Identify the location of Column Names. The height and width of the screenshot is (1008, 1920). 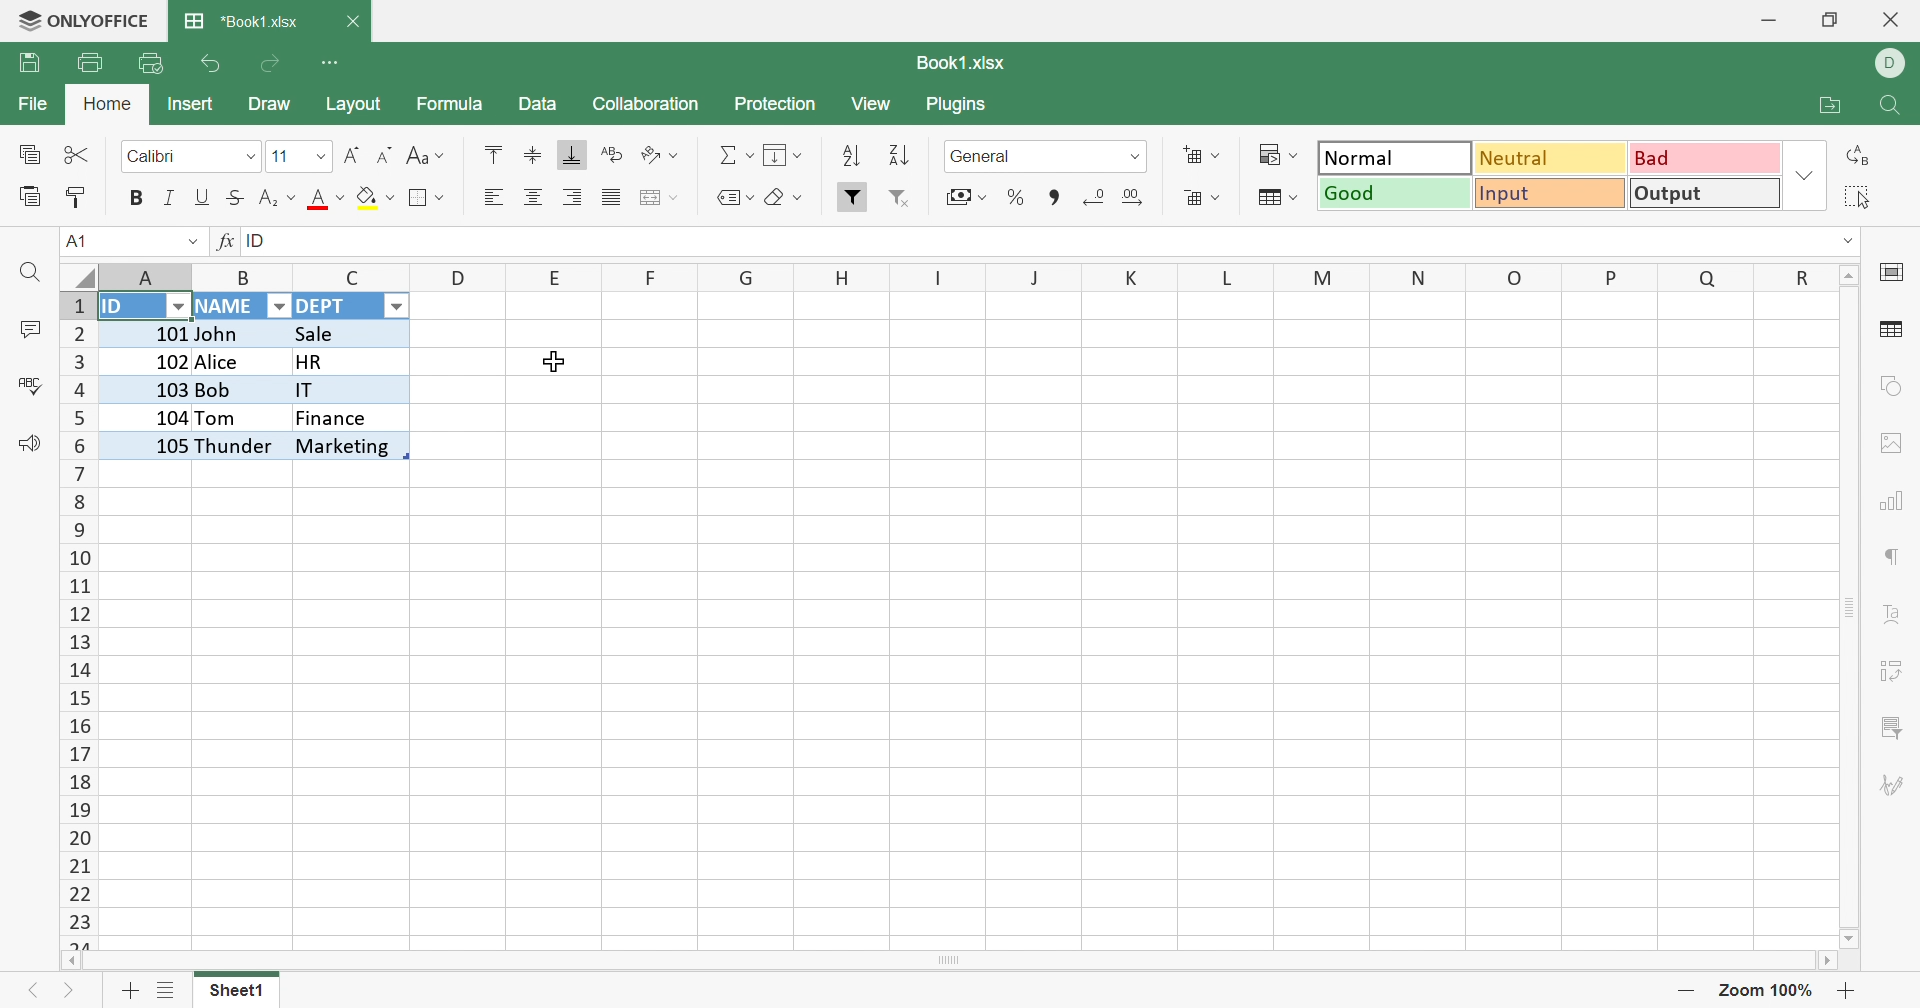
(964, 276).